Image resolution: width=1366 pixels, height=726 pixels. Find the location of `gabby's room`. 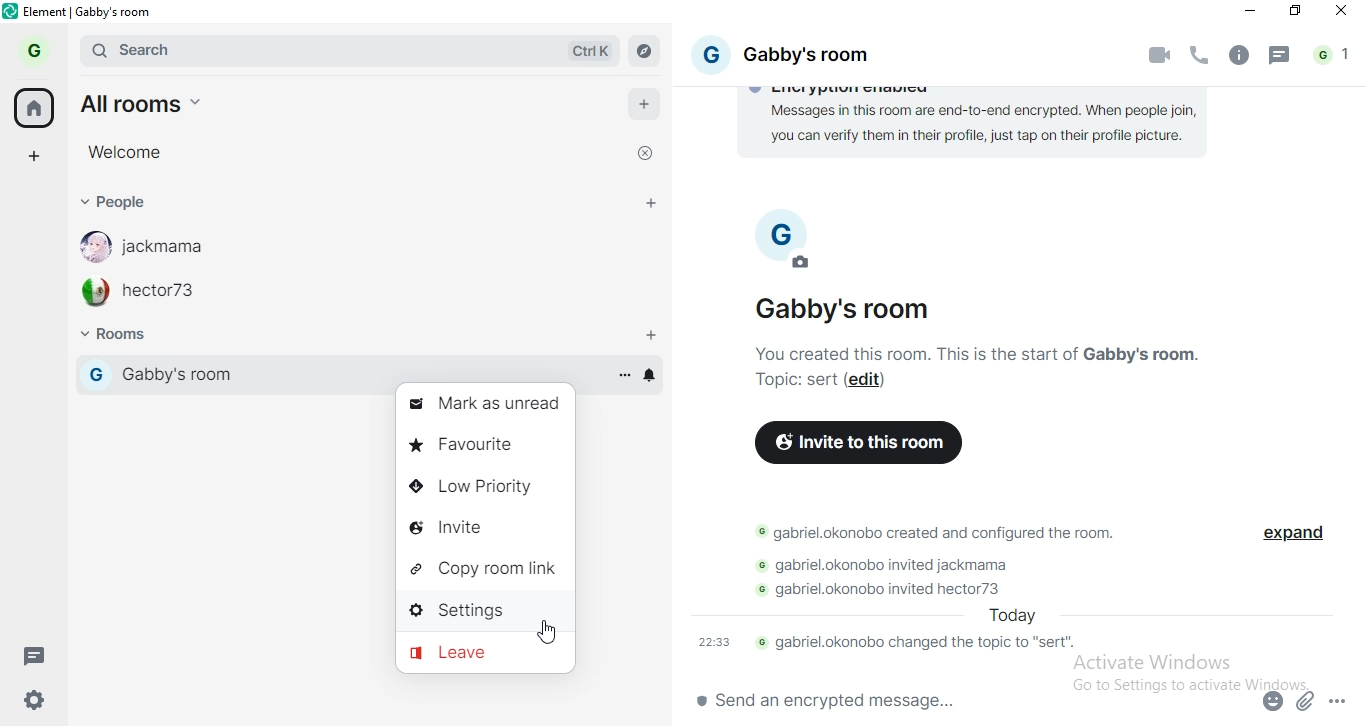

gabby's room is located at coordinates (247, 374).